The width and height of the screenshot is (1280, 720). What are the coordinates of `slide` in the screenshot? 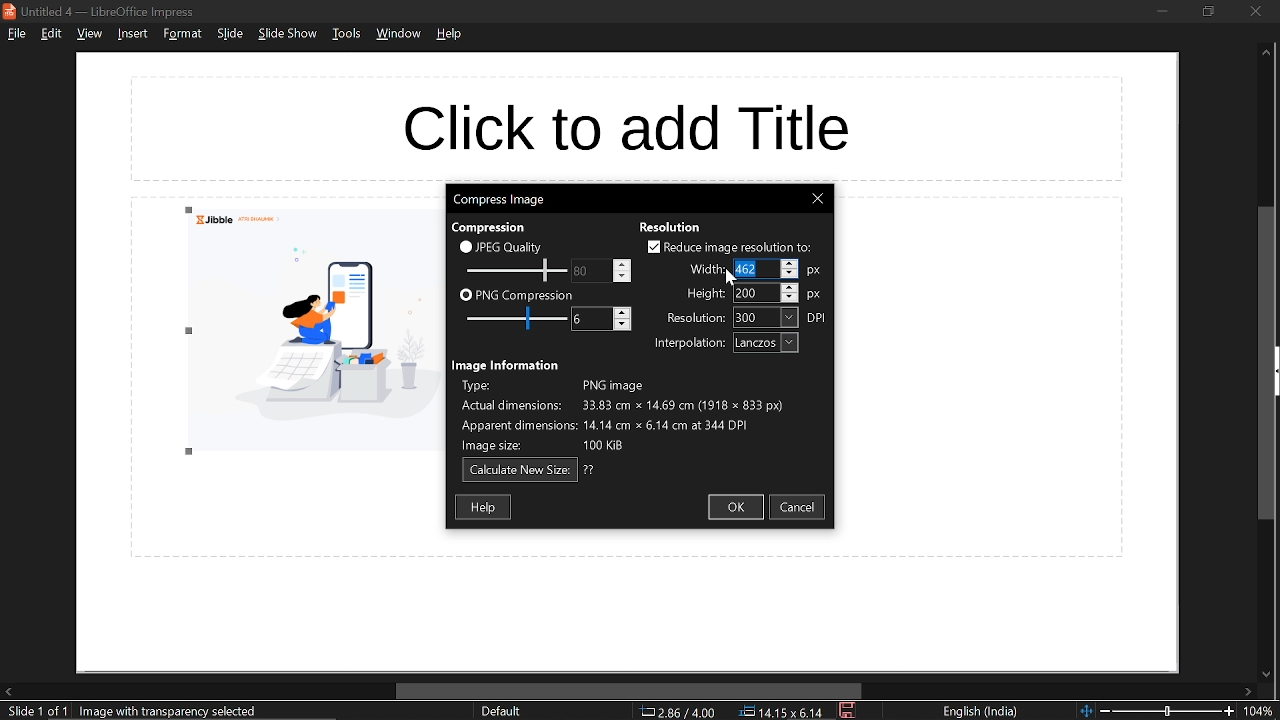 It's located at (230, 34).